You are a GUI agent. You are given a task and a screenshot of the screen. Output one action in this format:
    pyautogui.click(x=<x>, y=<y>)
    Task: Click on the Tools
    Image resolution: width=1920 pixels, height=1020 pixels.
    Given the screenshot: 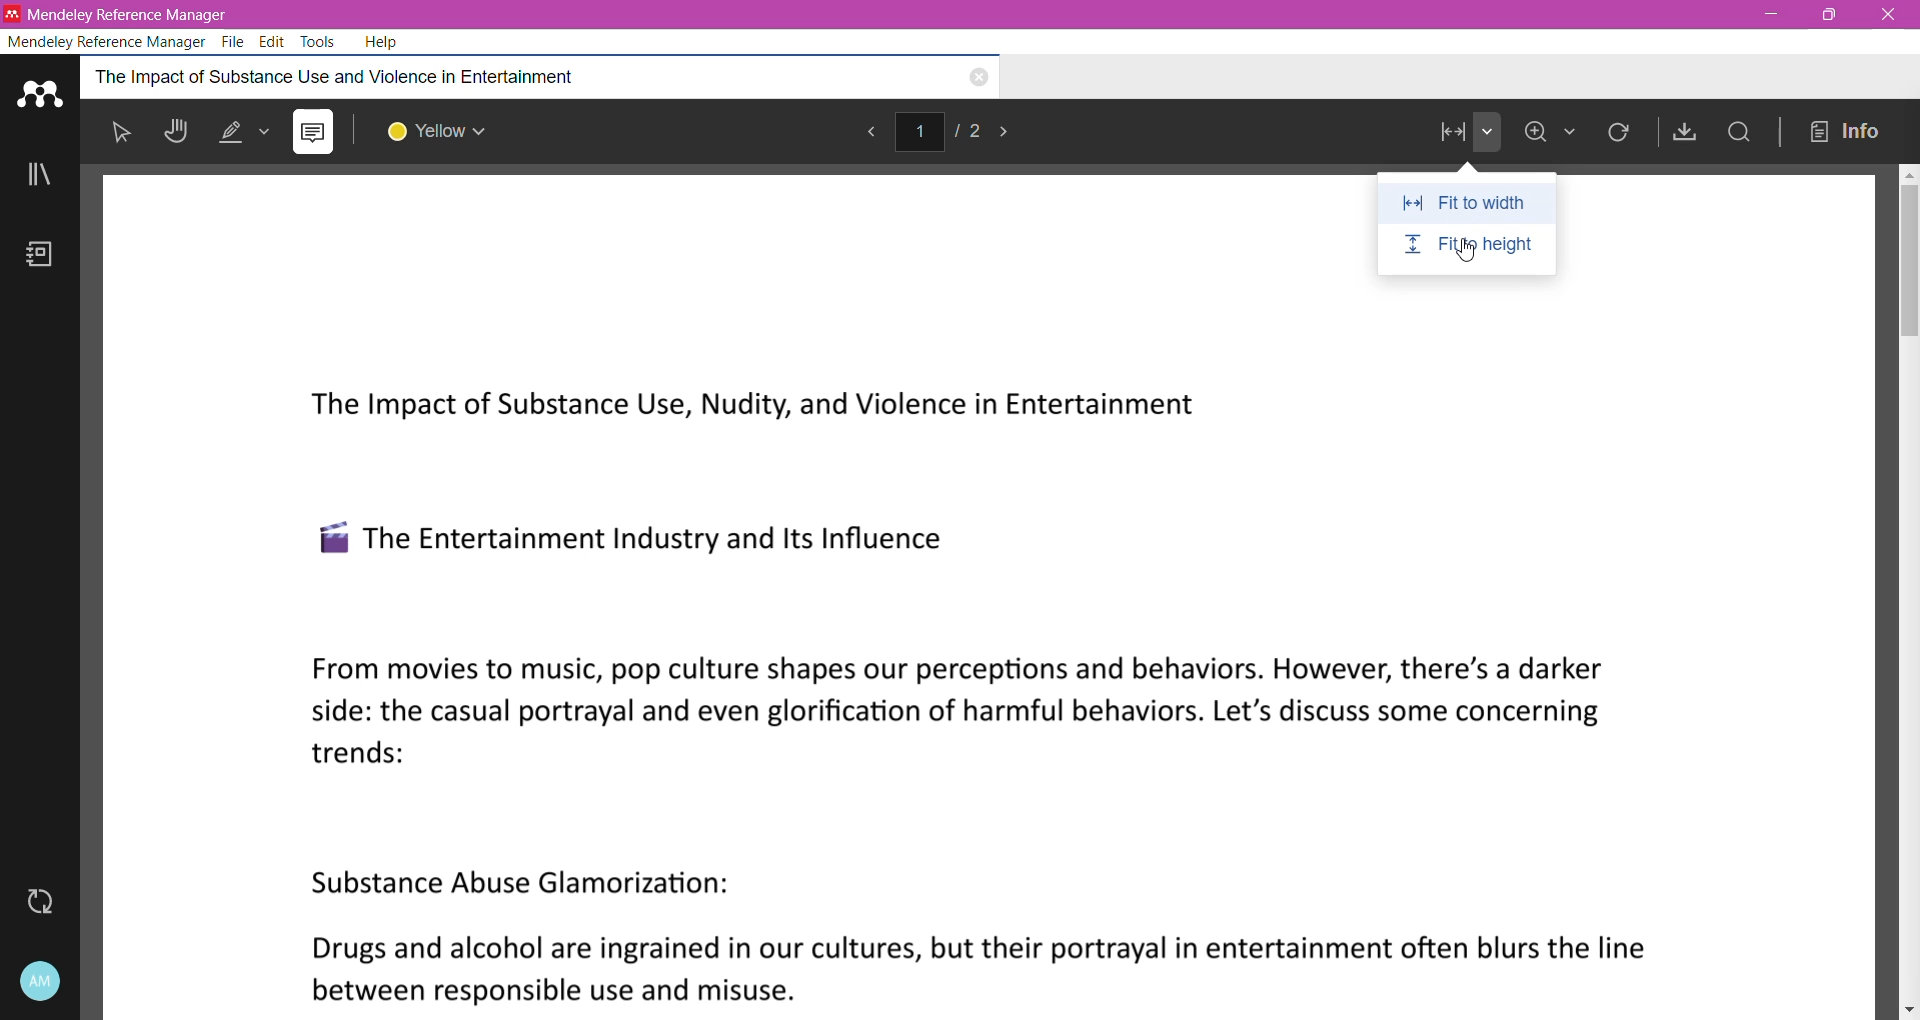 What is the action you would take?
    pyautogui.click(x=320, y=42)
    